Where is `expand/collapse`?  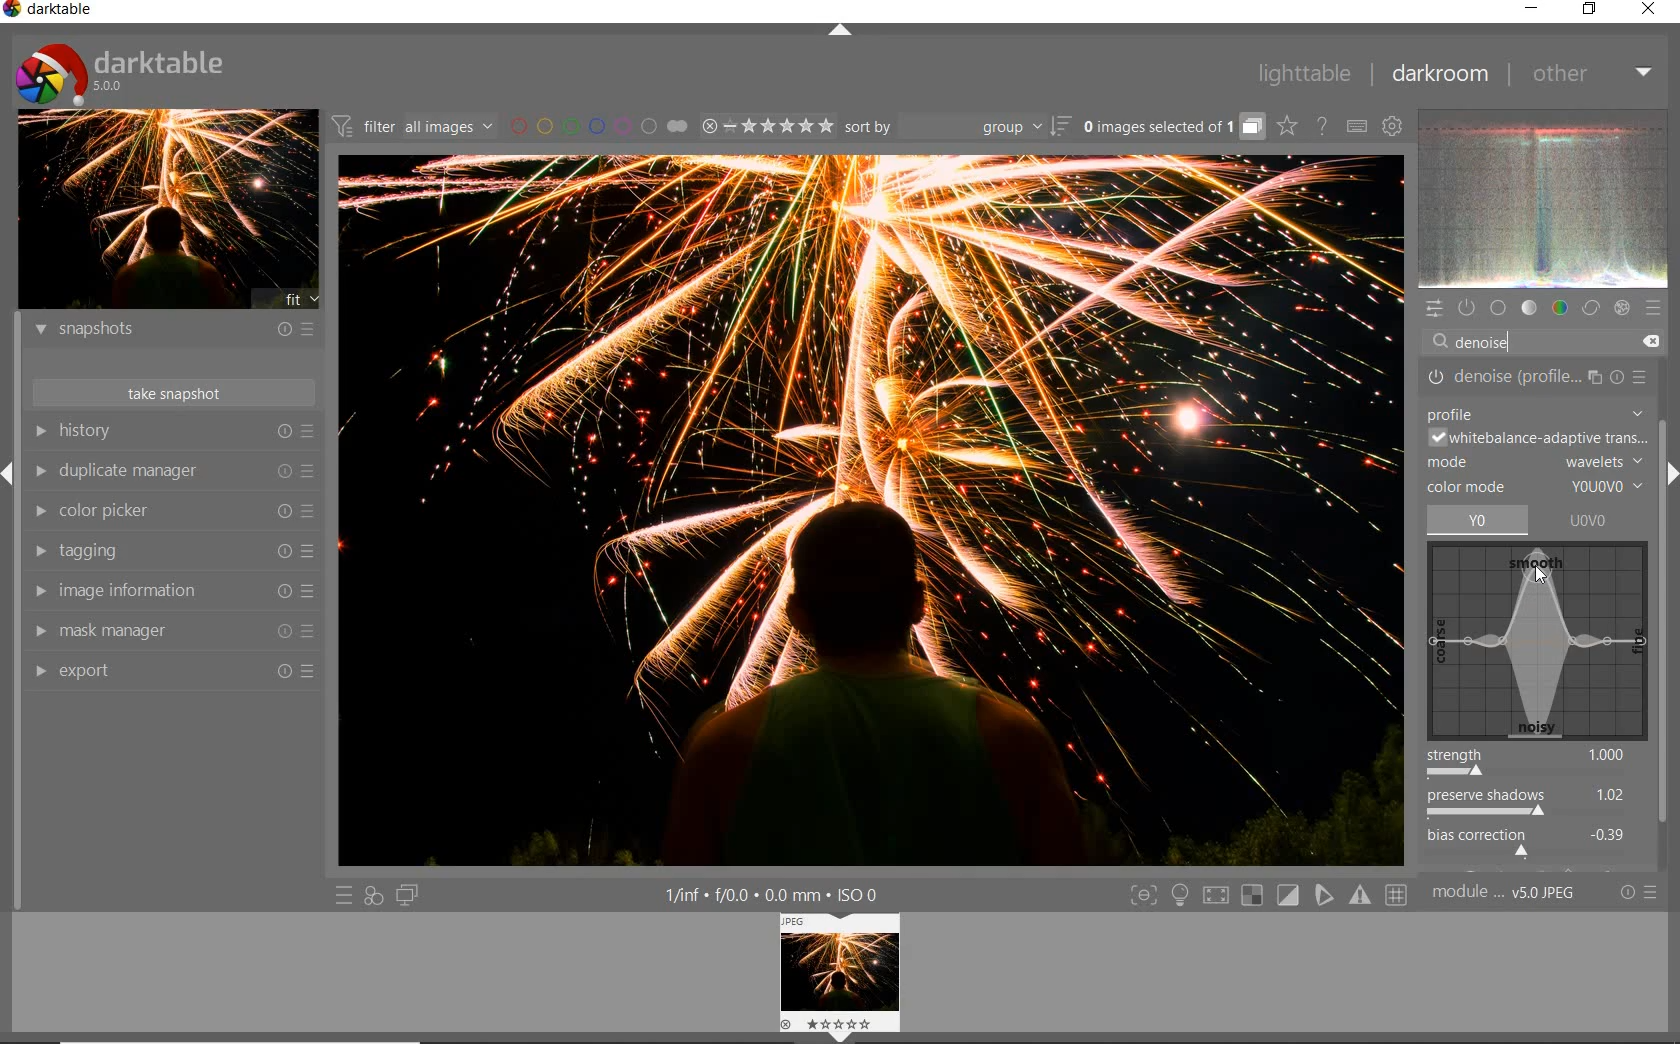
expand/collapse is located at coordinates (842, 31).